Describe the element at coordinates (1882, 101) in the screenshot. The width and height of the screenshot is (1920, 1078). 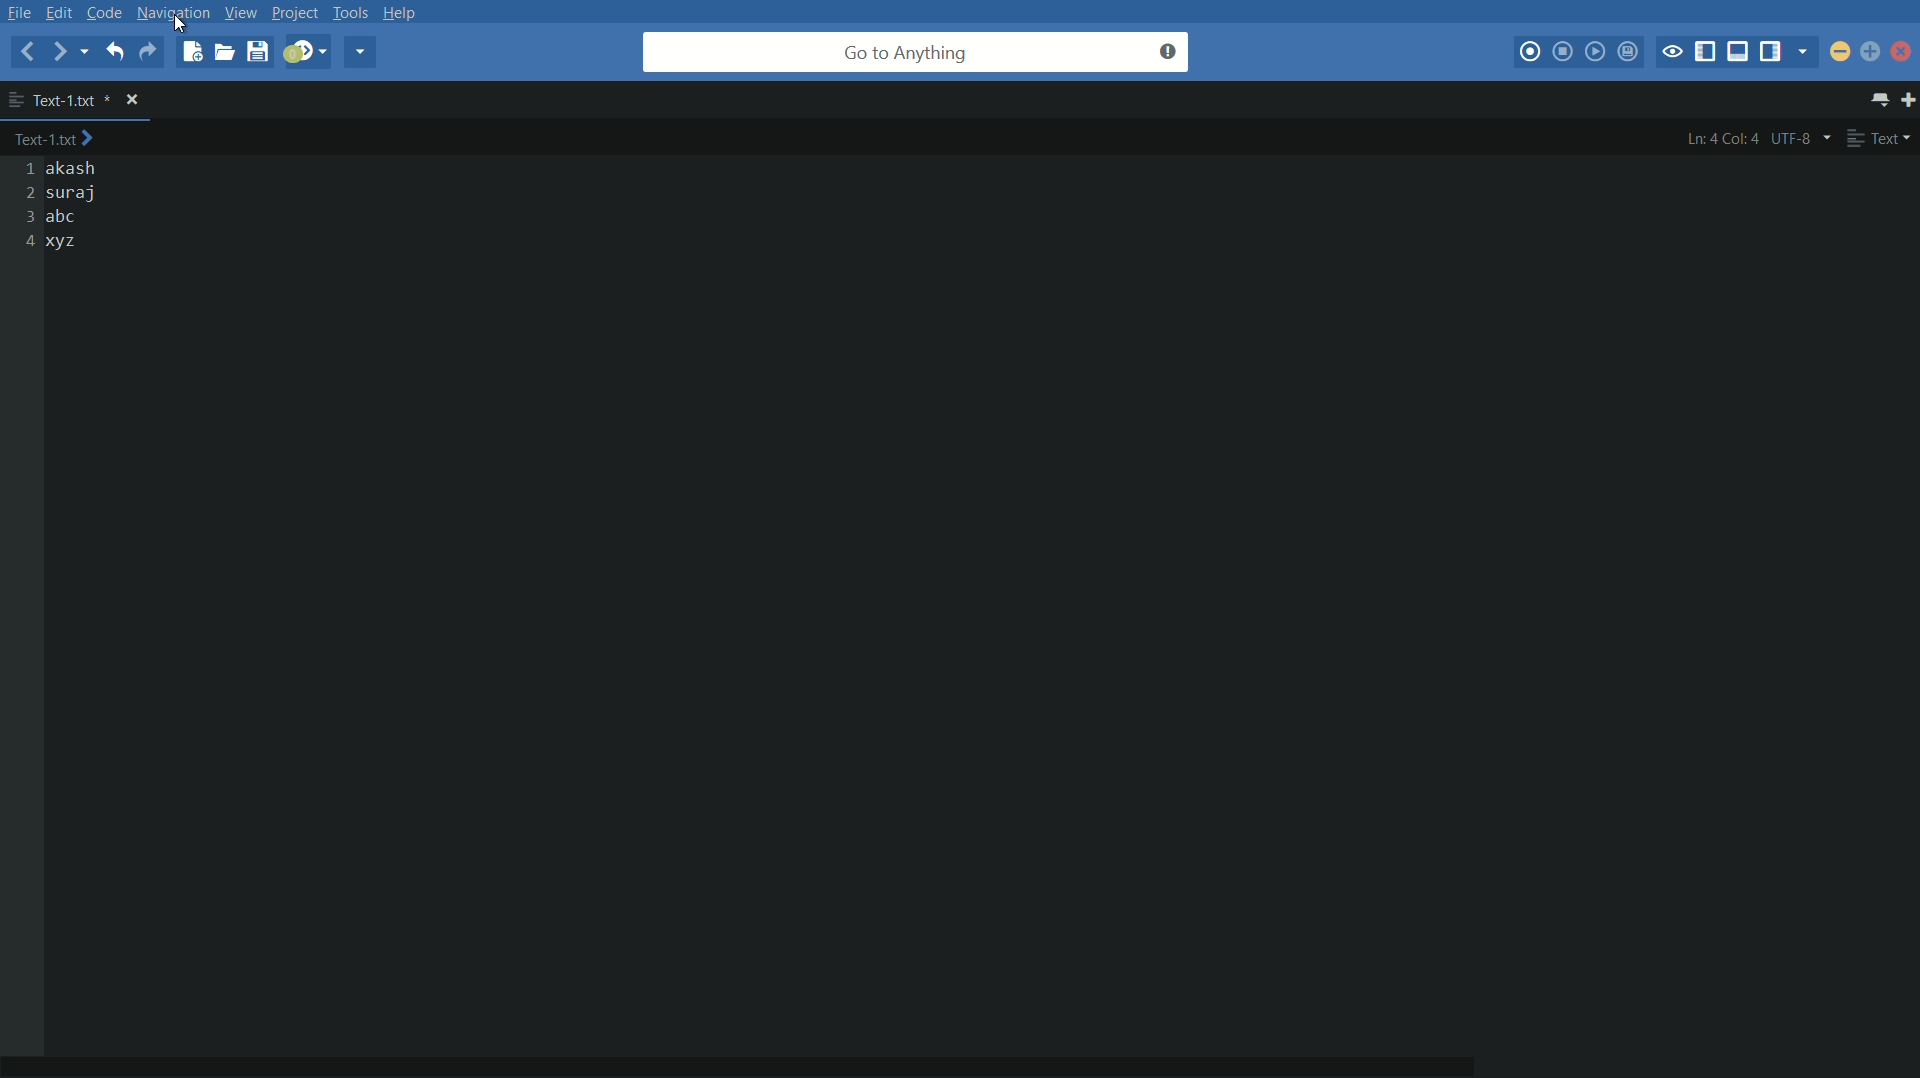
I see `show all tabs` at that location.